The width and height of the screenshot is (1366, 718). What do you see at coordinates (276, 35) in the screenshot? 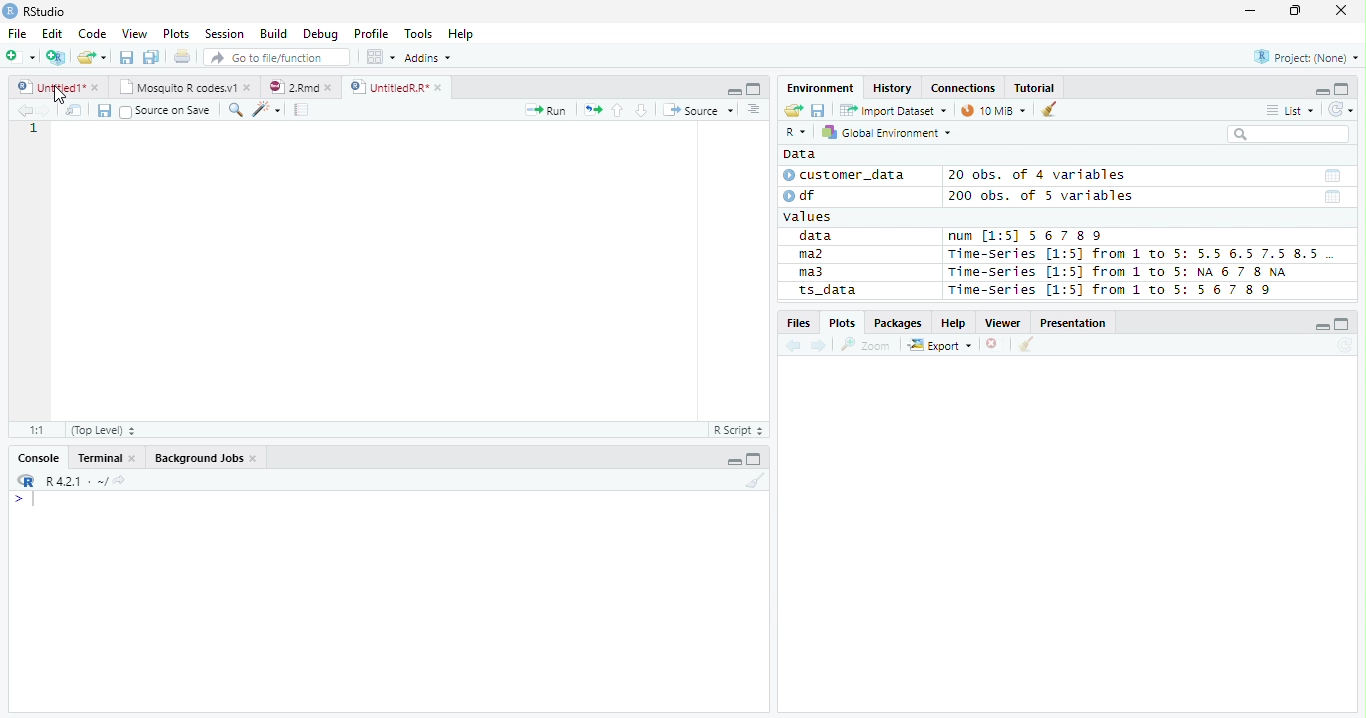
I see `Build` at bounding box center [276, 35].